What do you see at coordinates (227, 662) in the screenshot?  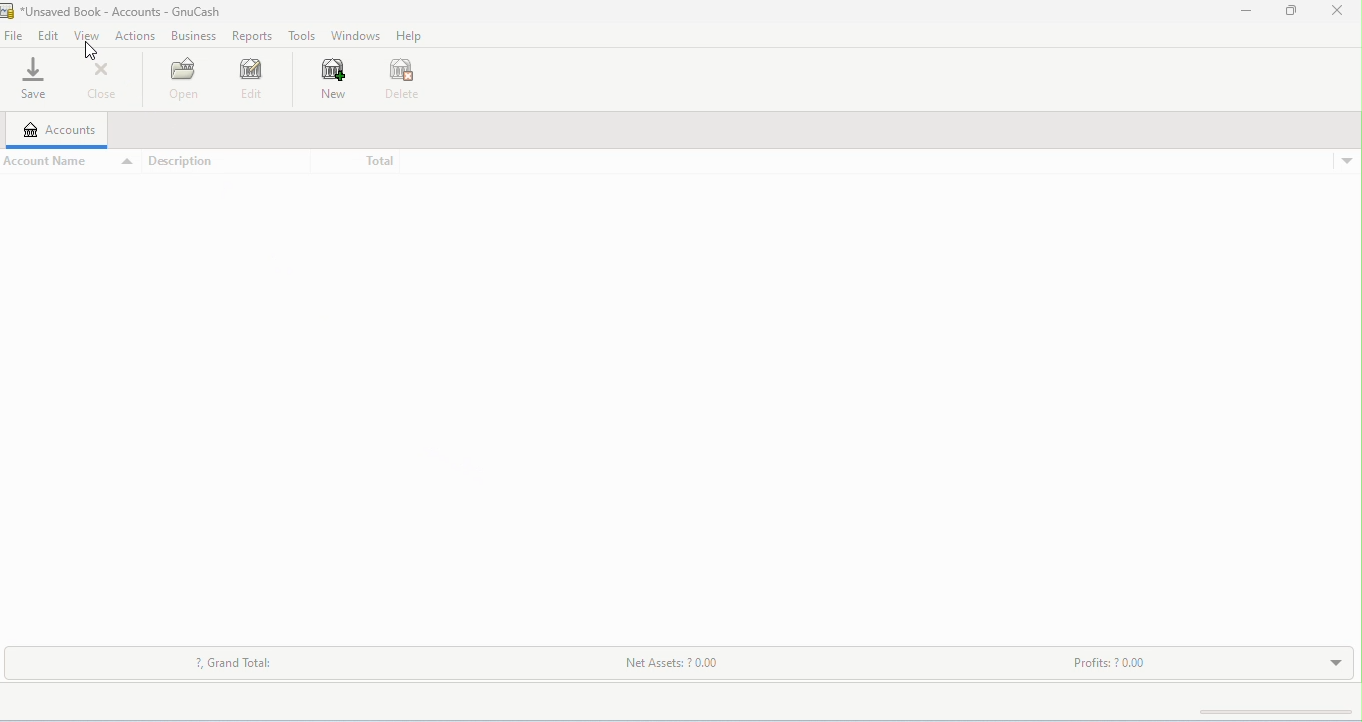 I see `grand total` at bounding box center [227, 662].